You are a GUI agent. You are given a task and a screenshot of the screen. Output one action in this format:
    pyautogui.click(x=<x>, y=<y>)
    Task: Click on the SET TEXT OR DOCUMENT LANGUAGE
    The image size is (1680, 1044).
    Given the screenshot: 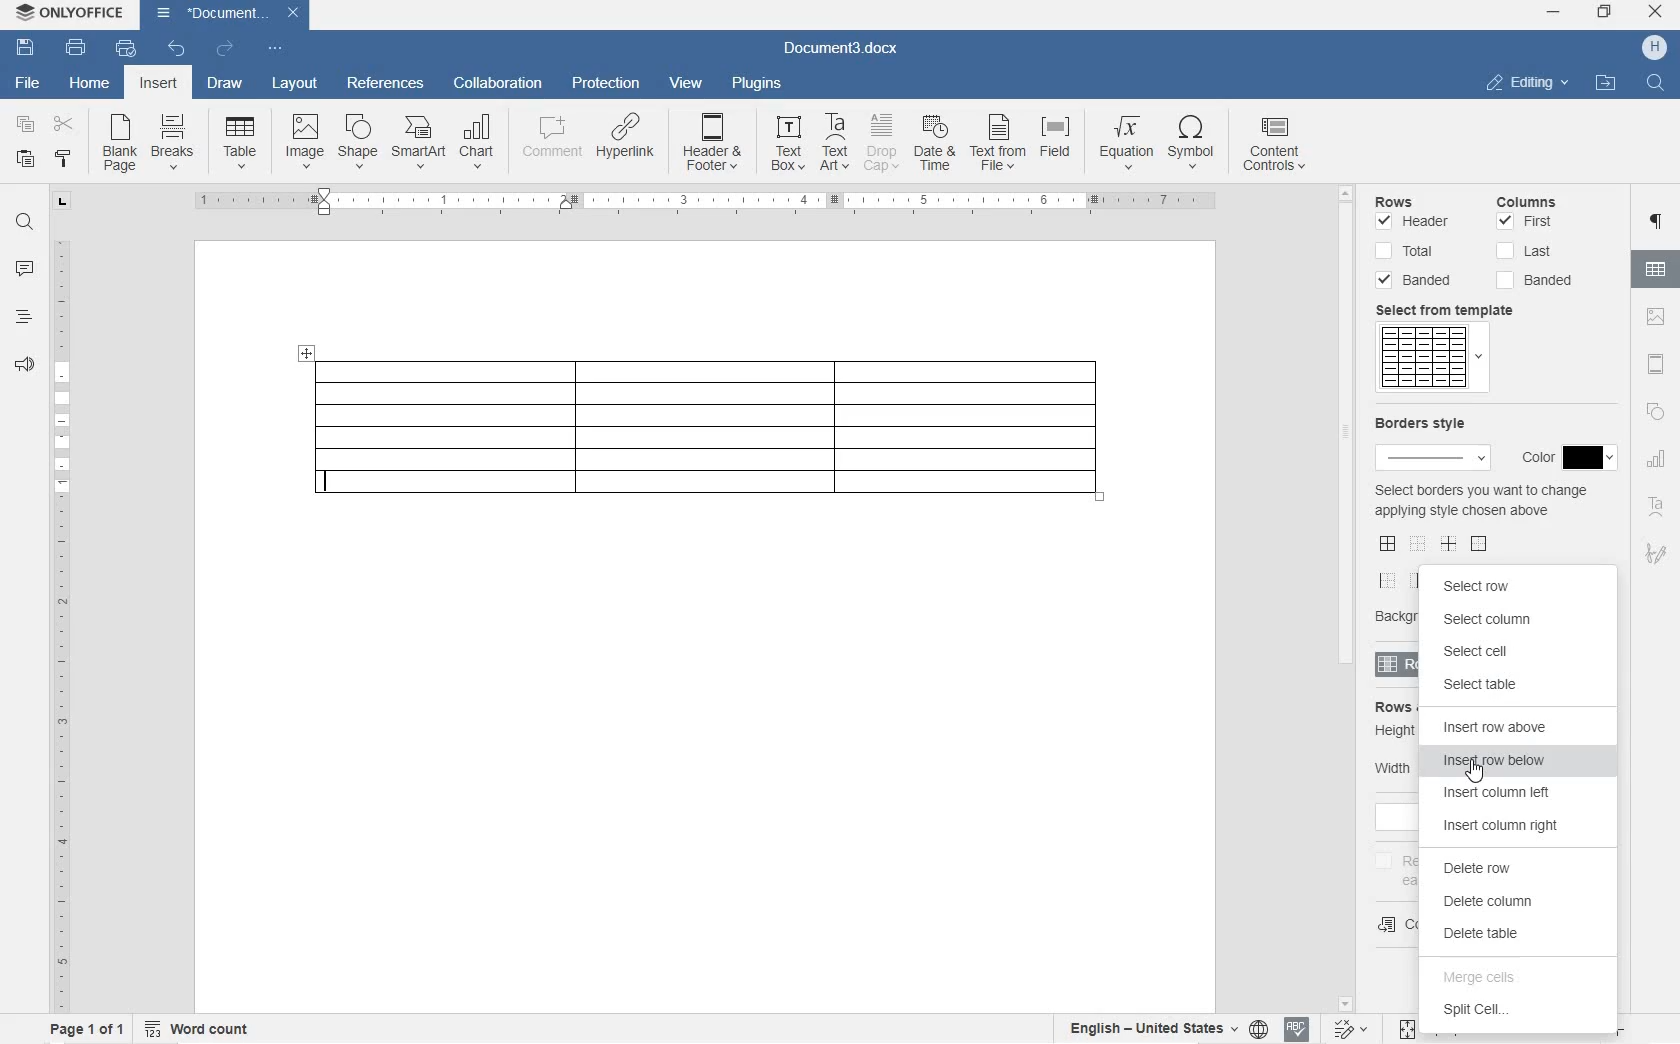 What is the action you would take?
    pyautogui.click(x=1165, y=1028)
    